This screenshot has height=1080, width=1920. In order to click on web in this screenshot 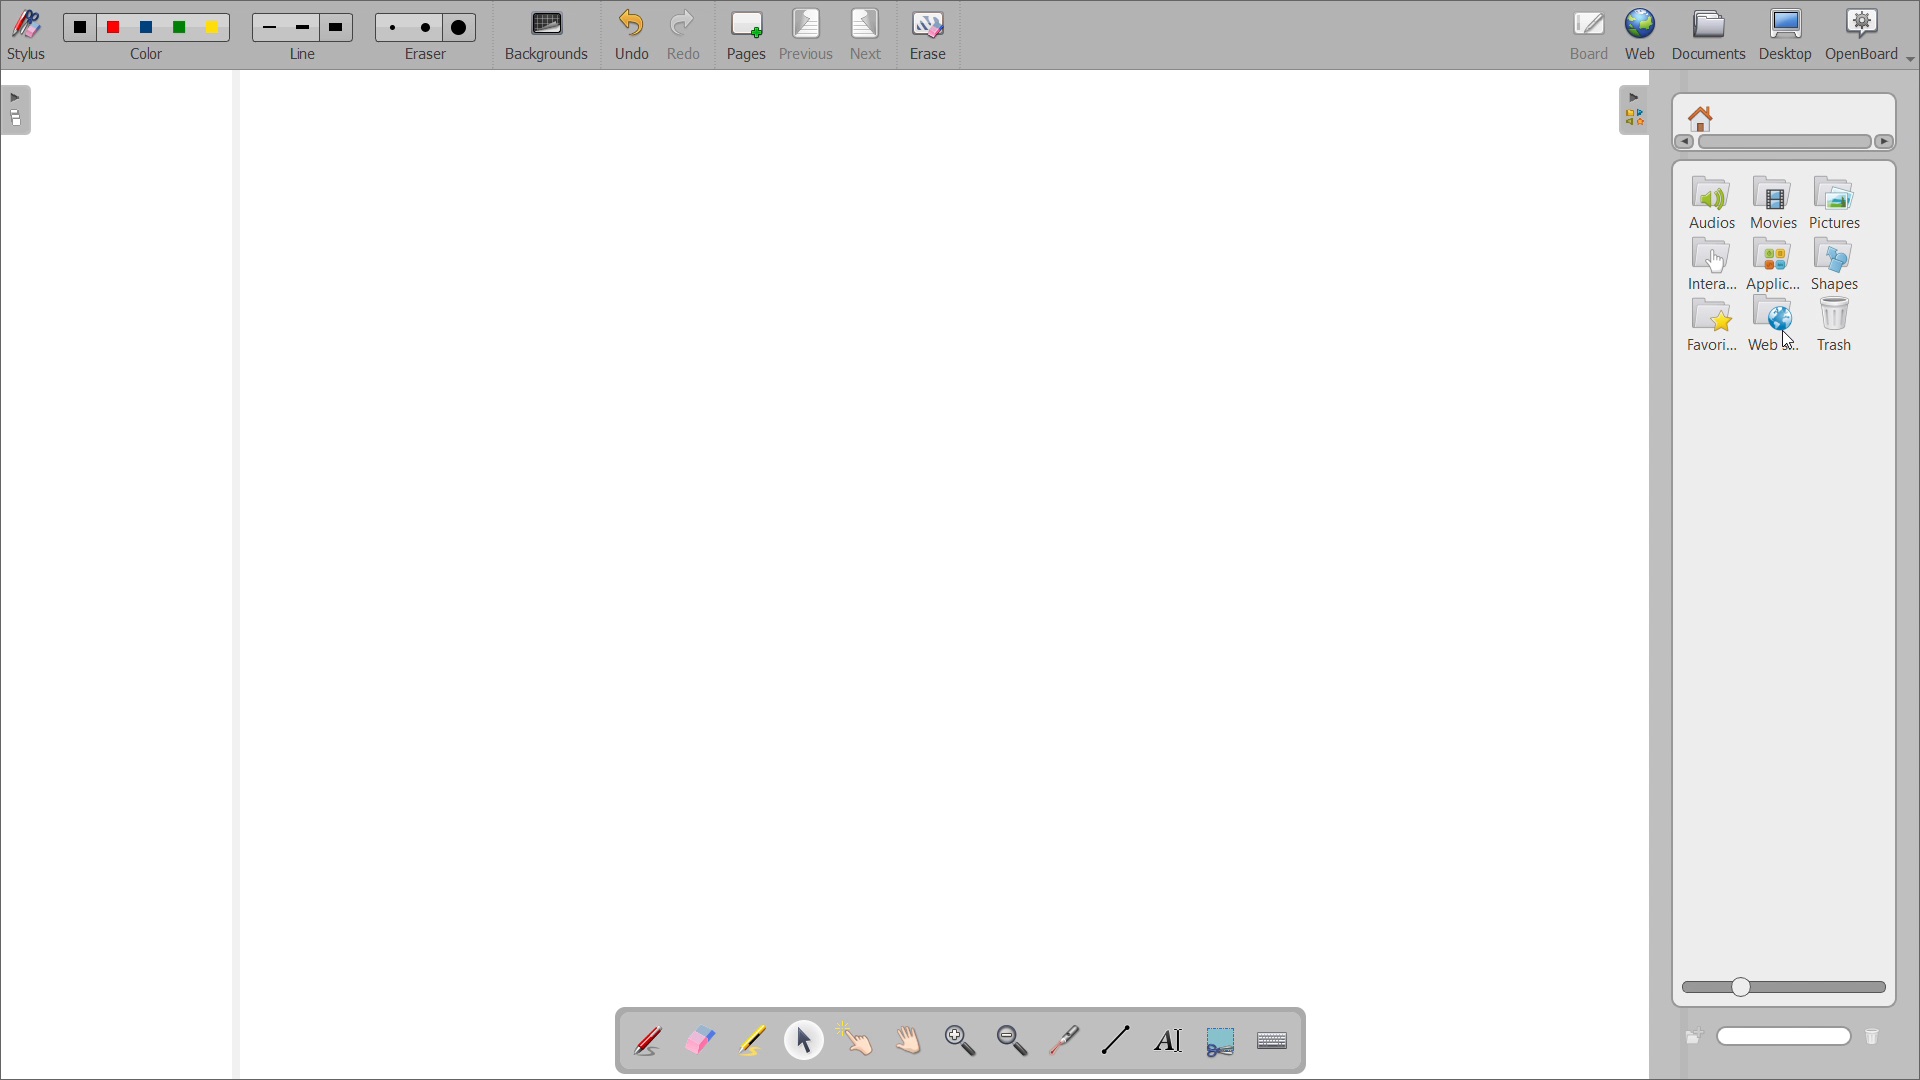, I will do `click(1641, 35)`.